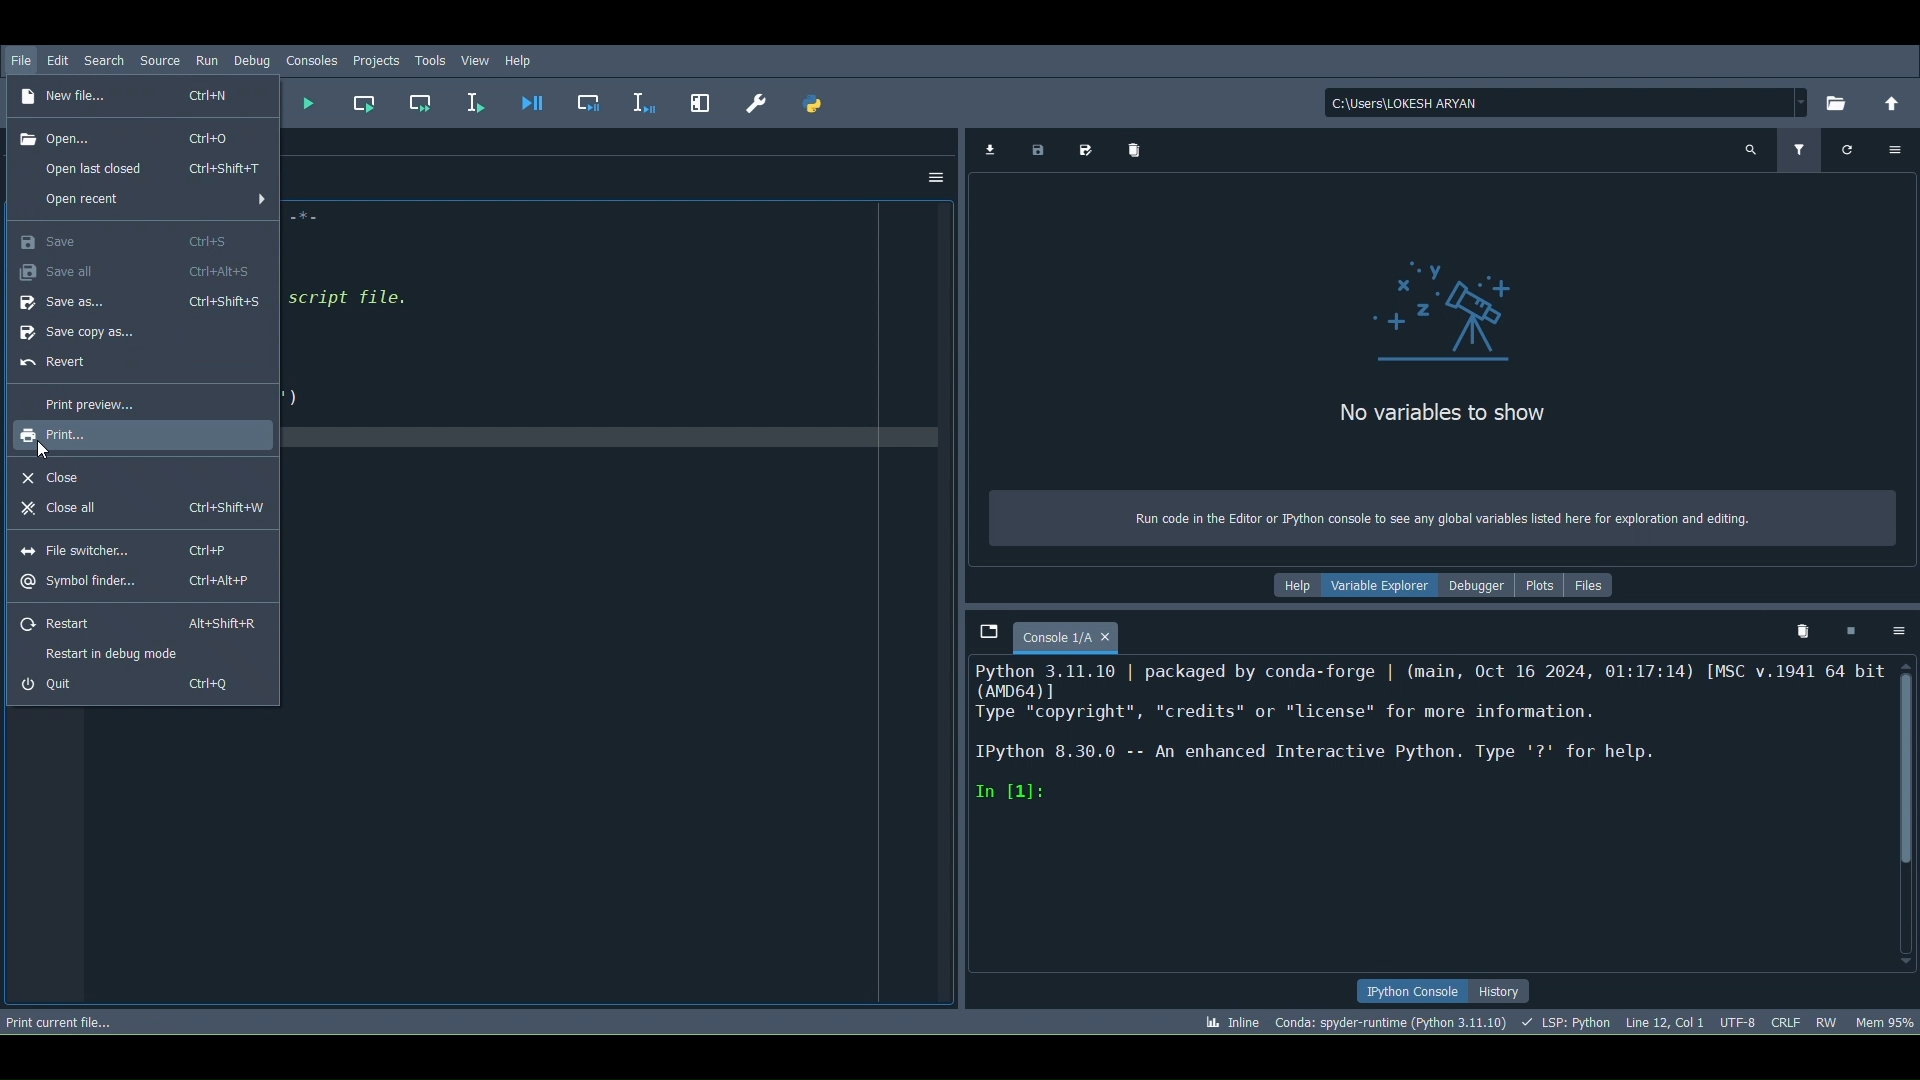  Describe the element at coordinates (140, 687) in the screenshot. I see `Quit` at that location.